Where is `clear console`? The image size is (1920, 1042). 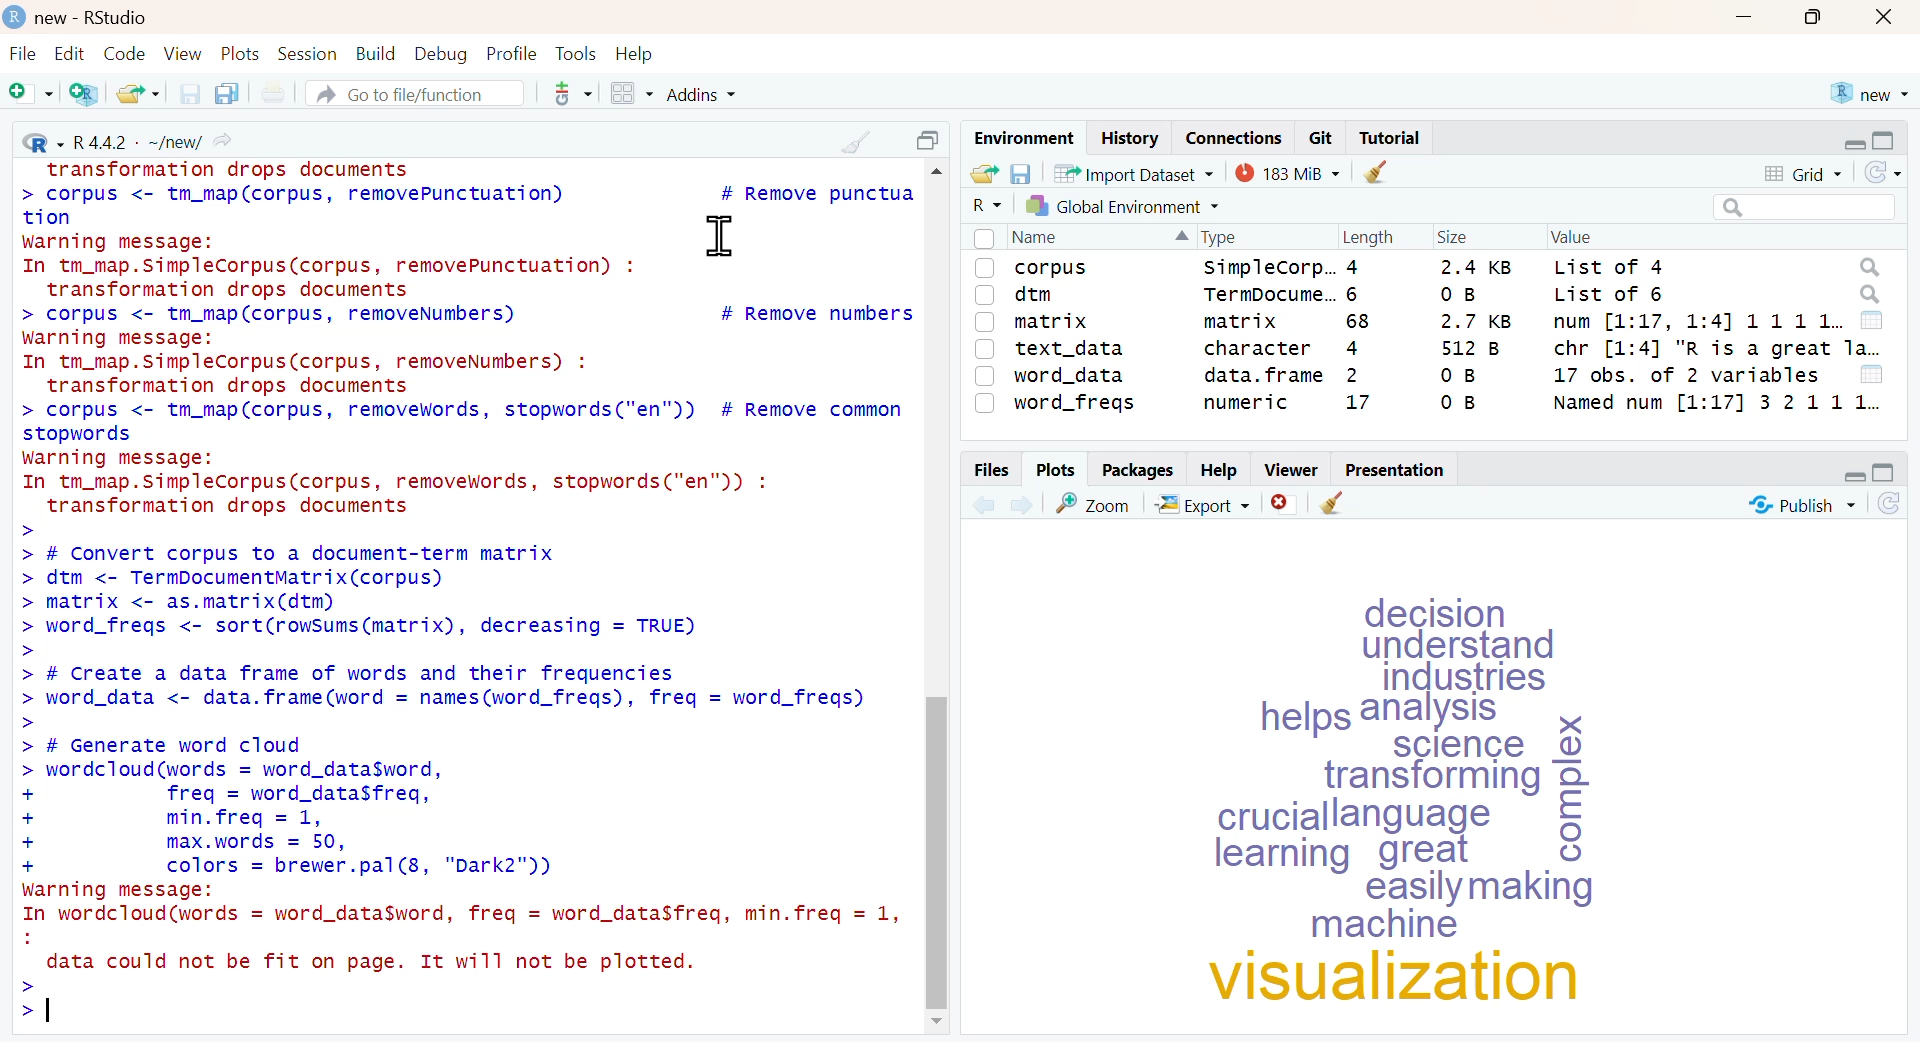 clear console is located at coordinates (858, 141).